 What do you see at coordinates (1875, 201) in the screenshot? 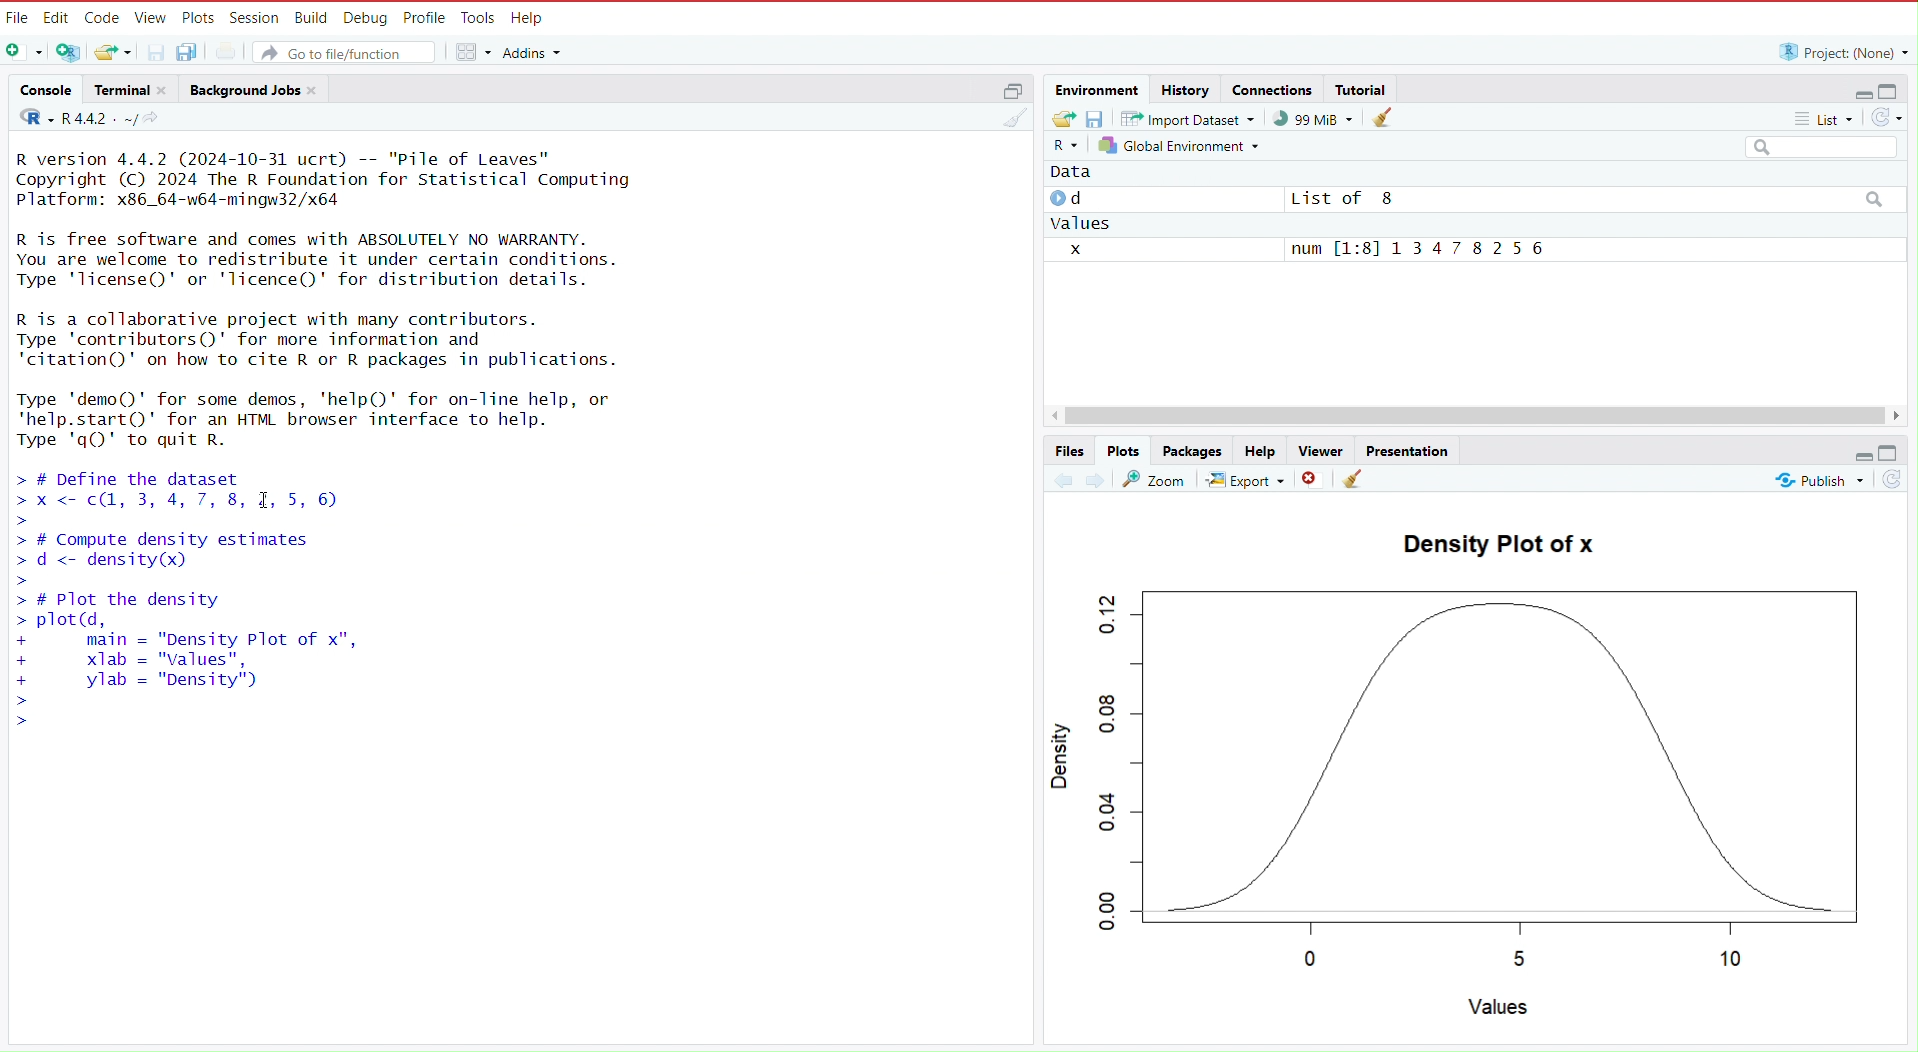
I see `search icon` at bounding box center [1875, 201].